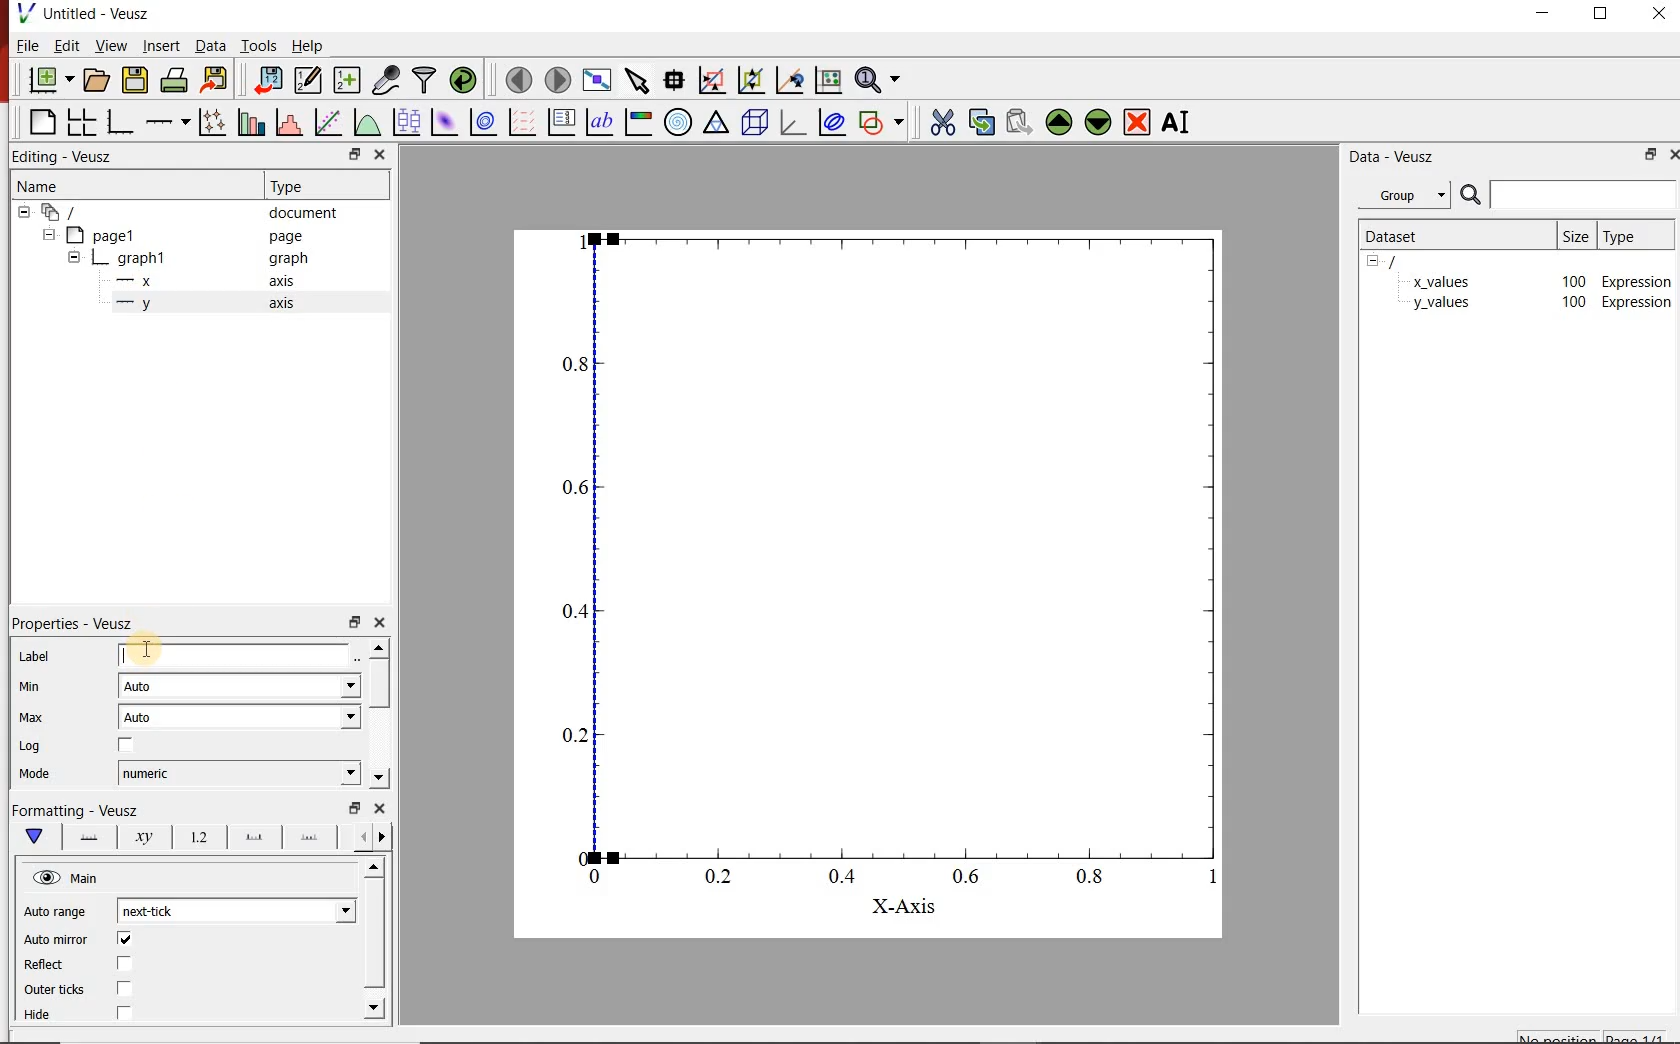  I want to click on open document, so click(98, 79).